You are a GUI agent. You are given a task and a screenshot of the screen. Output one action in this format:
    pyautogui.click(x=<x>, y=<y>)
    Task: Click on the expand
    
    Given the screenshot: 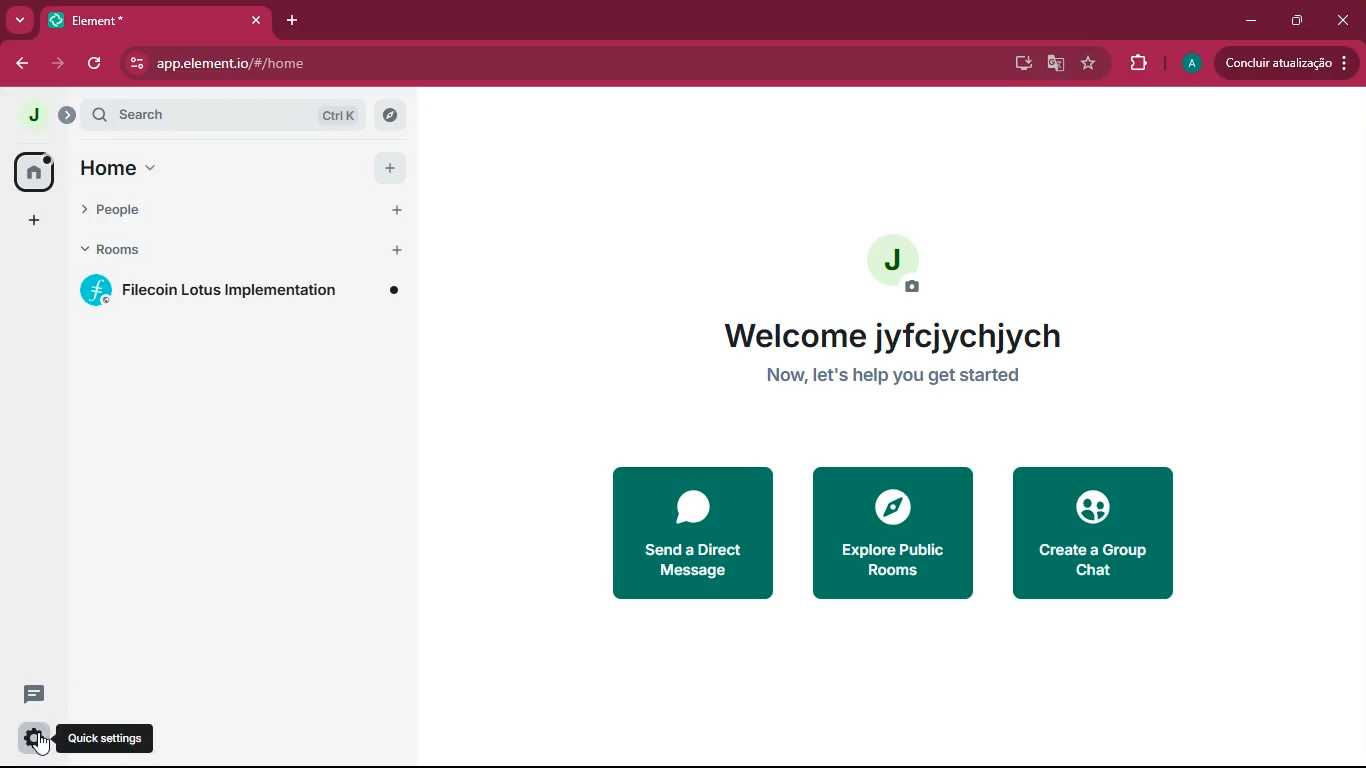 What is the action you would take?
    pyautogui.click(x=67, y=115)
    